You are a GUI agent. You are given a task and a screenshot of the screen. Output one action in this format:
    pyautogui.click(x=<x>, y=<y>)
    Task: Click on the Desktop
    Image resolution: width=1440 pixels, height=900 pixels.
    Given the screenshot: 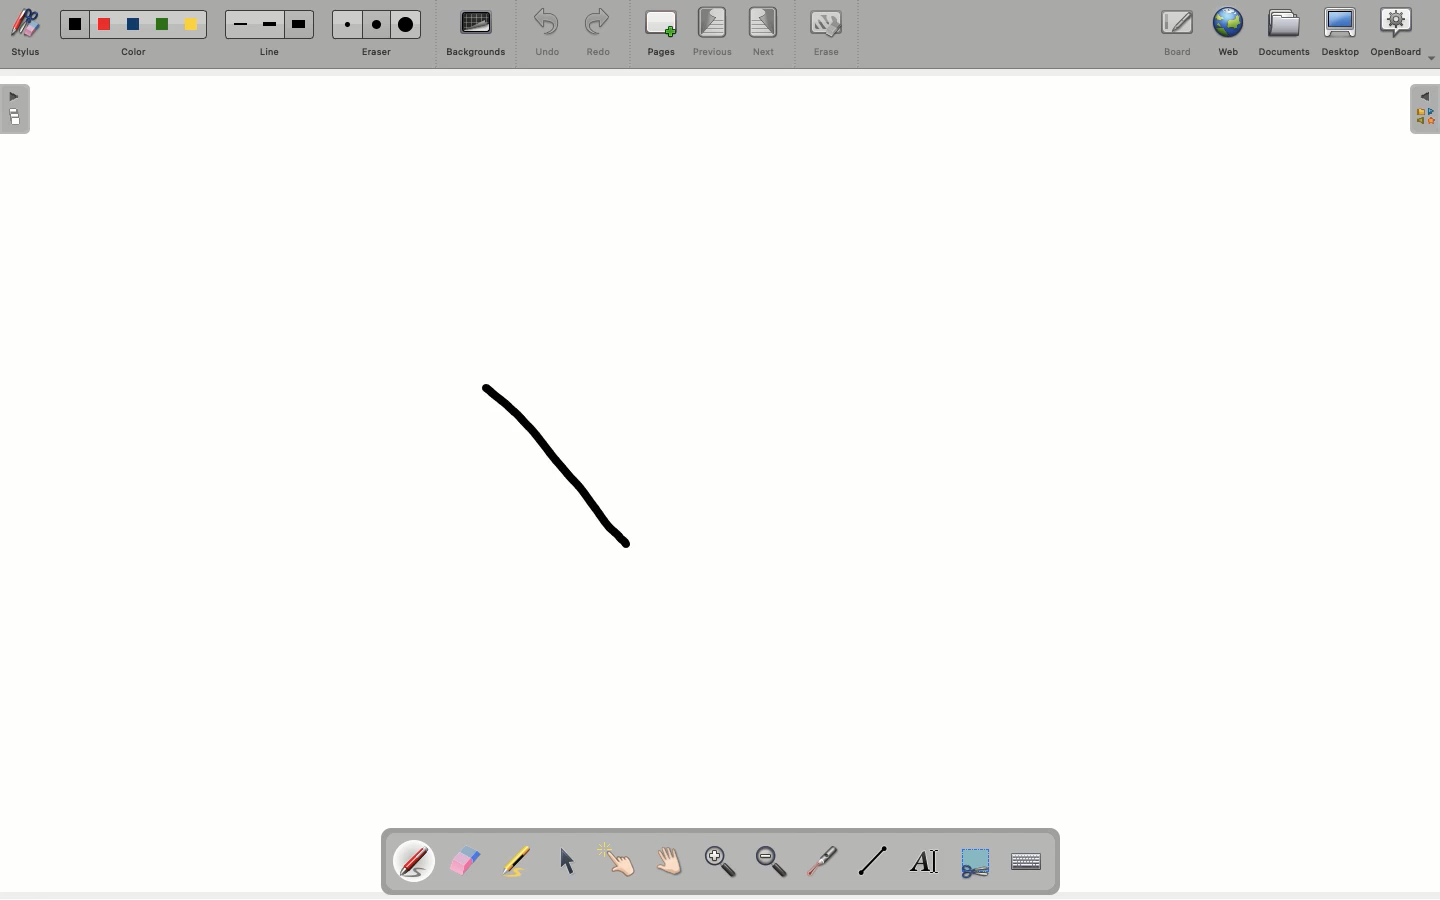 What is the action you would take?
    pyautogui.click(x=1339, y=34)
    